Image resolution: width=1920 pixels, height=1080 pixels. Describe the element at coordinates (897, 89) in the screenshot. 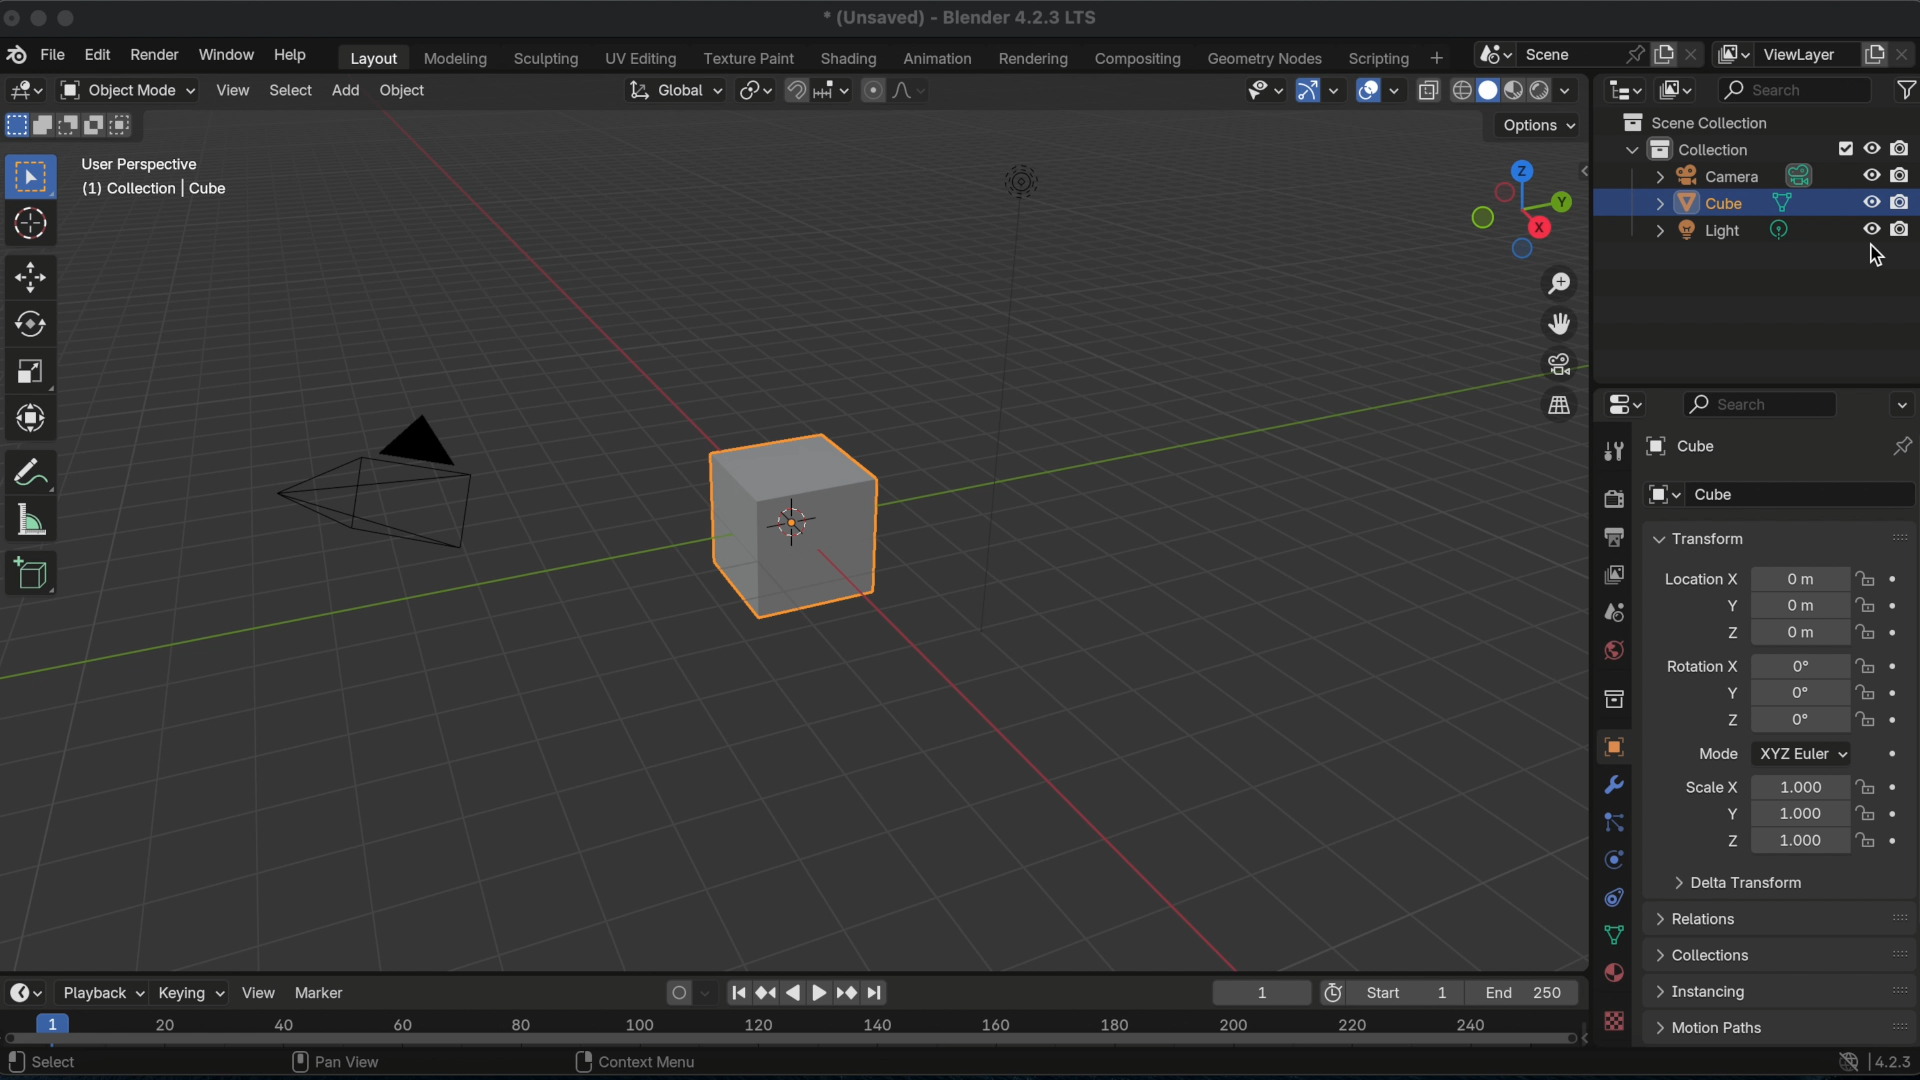

I see `proportional editing falloff` at that location.